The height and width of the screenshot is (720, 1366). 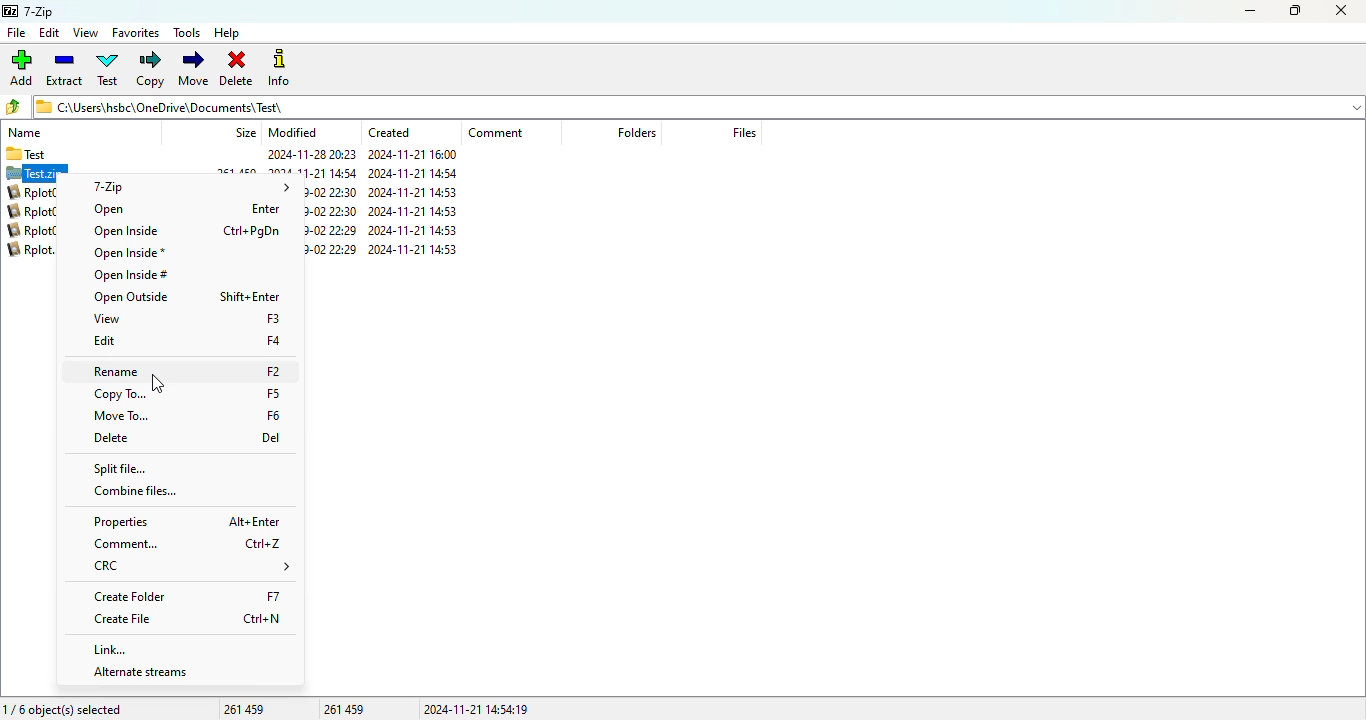 What do you see at coordinates (109, 650) in the screenshot?
I see `link` at bounding box center [109, 650].